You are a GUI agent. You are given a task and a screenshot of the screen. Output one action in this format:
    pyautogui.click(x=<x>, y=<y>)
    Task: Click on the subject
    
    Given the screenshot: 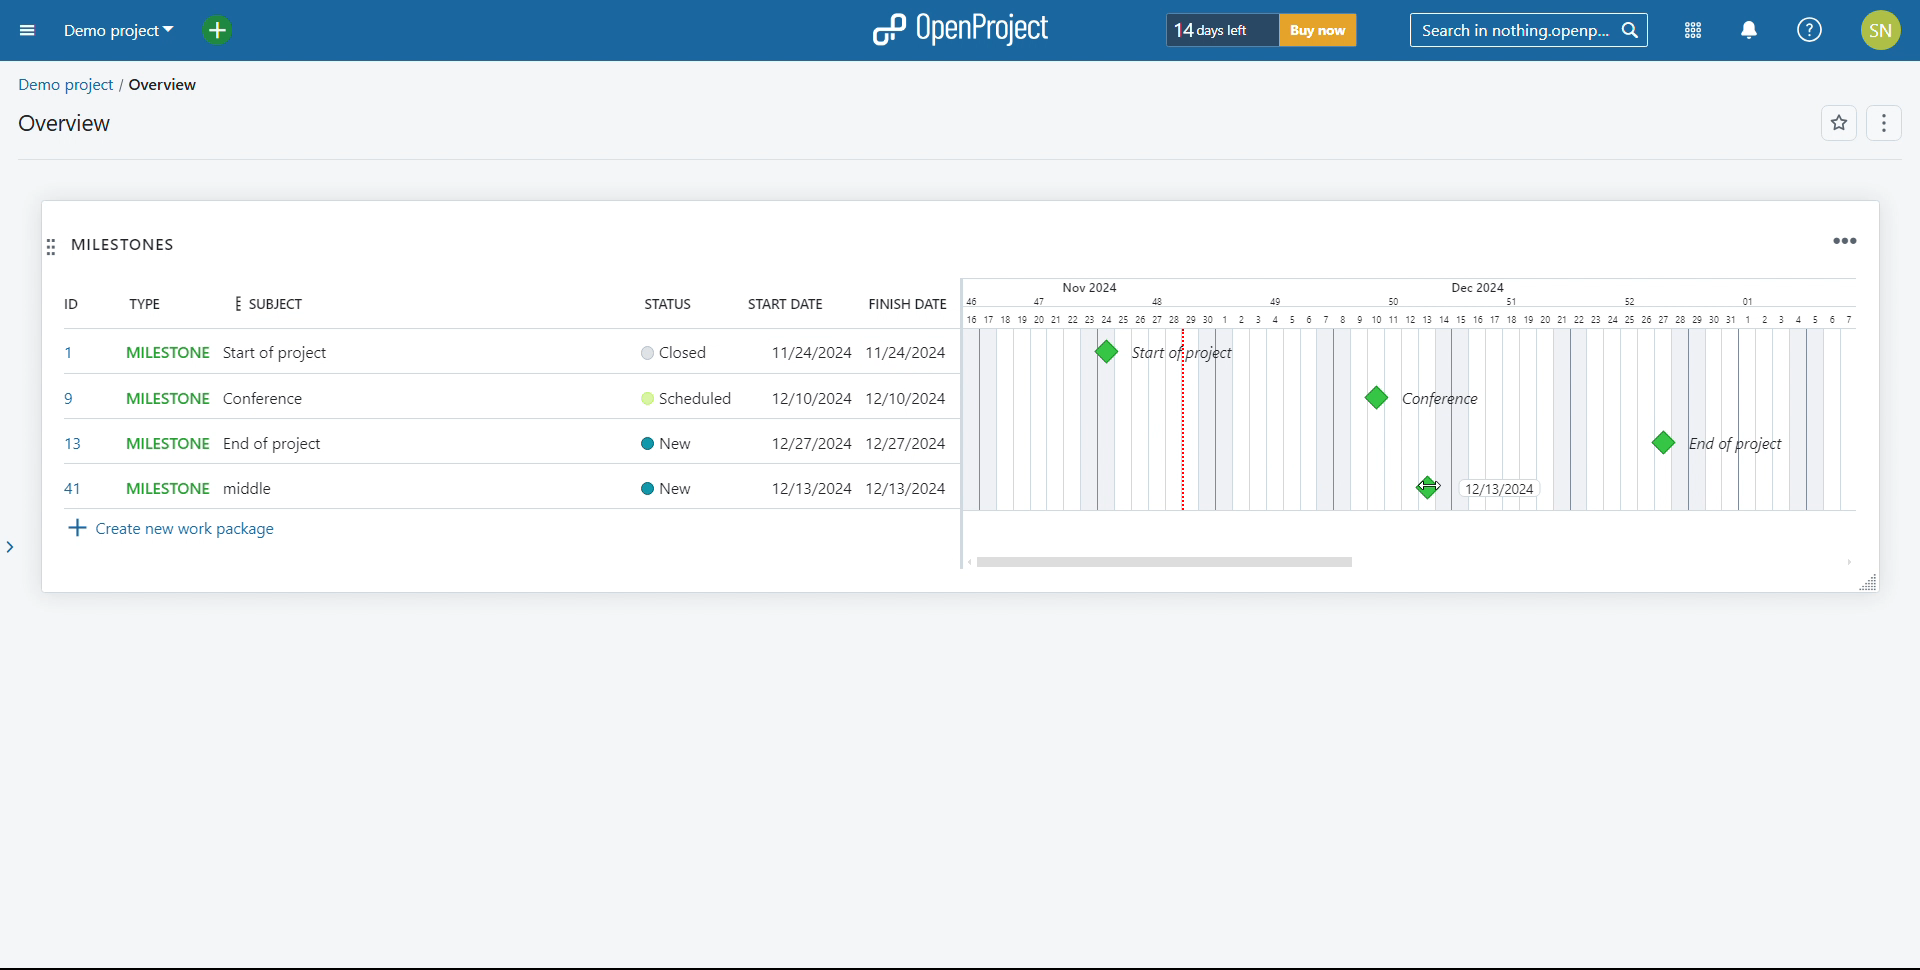 What is the action you would take?
    pyautogui.click(x=264, y=305)
    